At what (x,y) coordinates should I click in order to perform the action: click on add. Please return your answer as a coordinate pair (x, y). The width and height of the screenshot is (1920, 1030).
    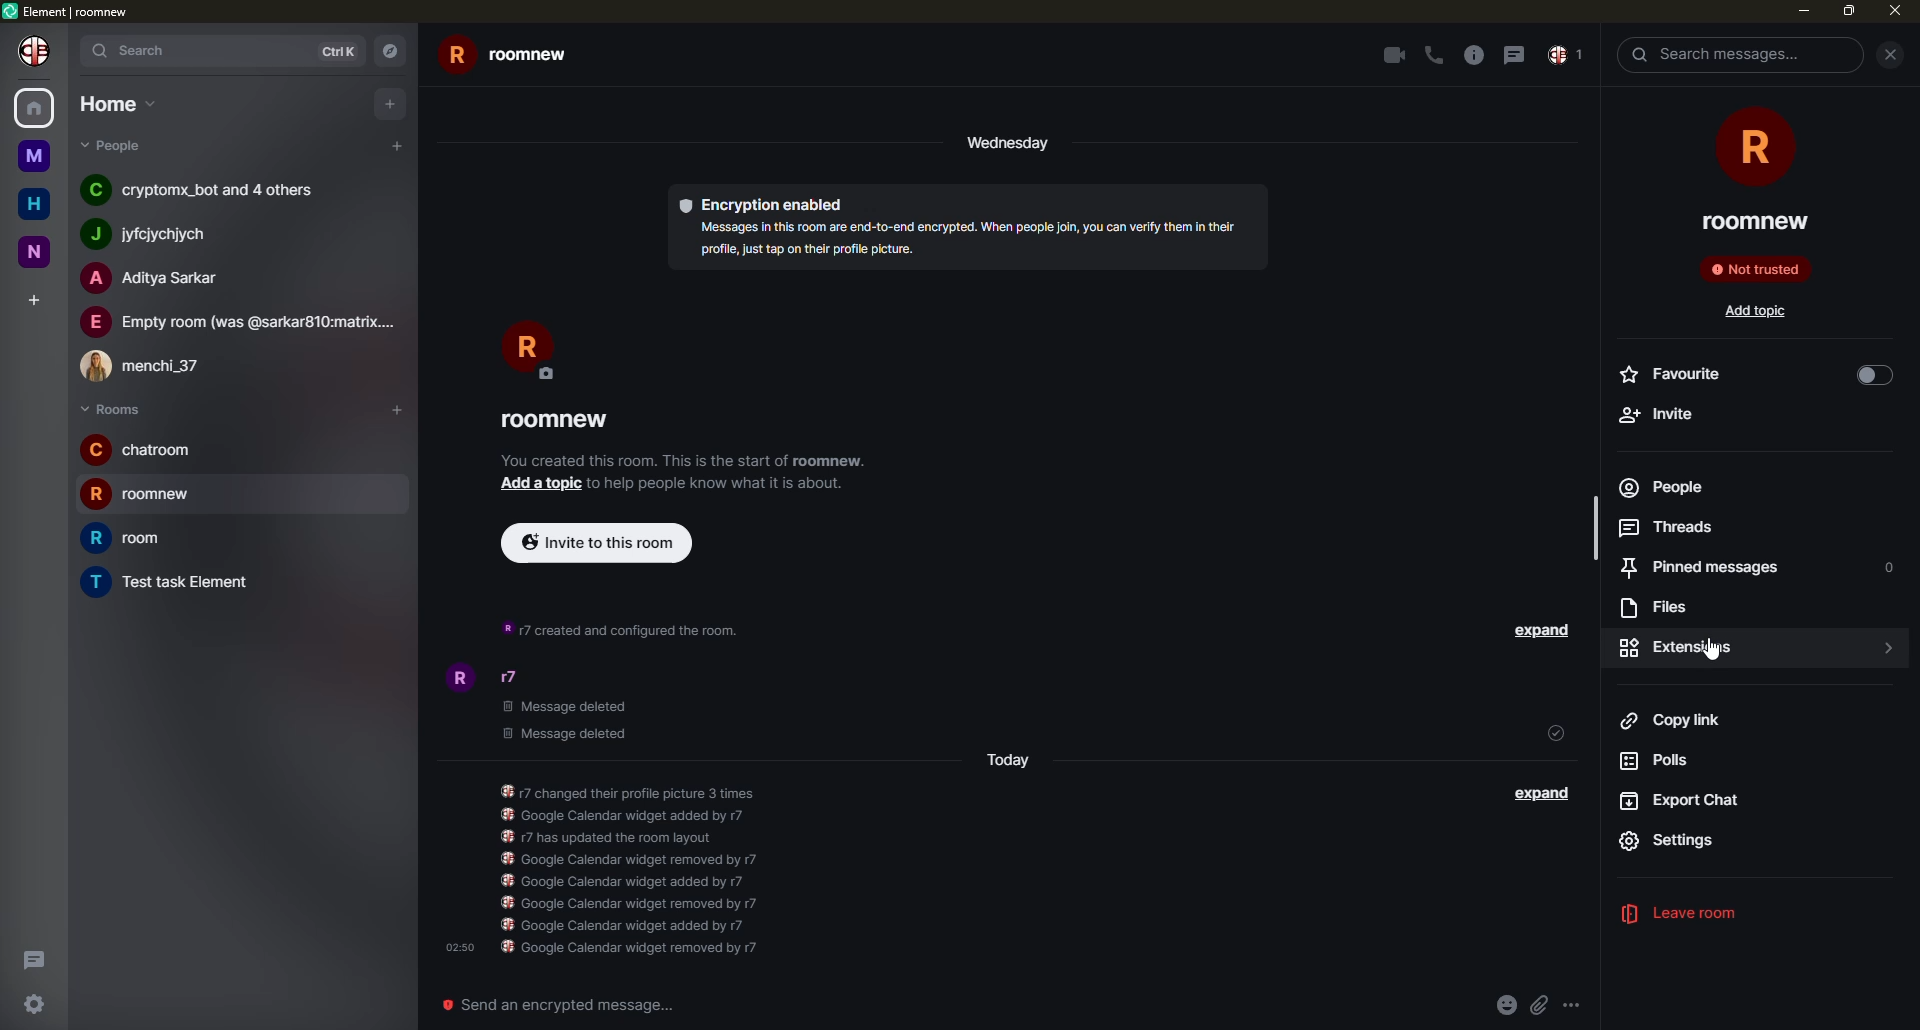
    Looking at the image, I should click on (391, 103).